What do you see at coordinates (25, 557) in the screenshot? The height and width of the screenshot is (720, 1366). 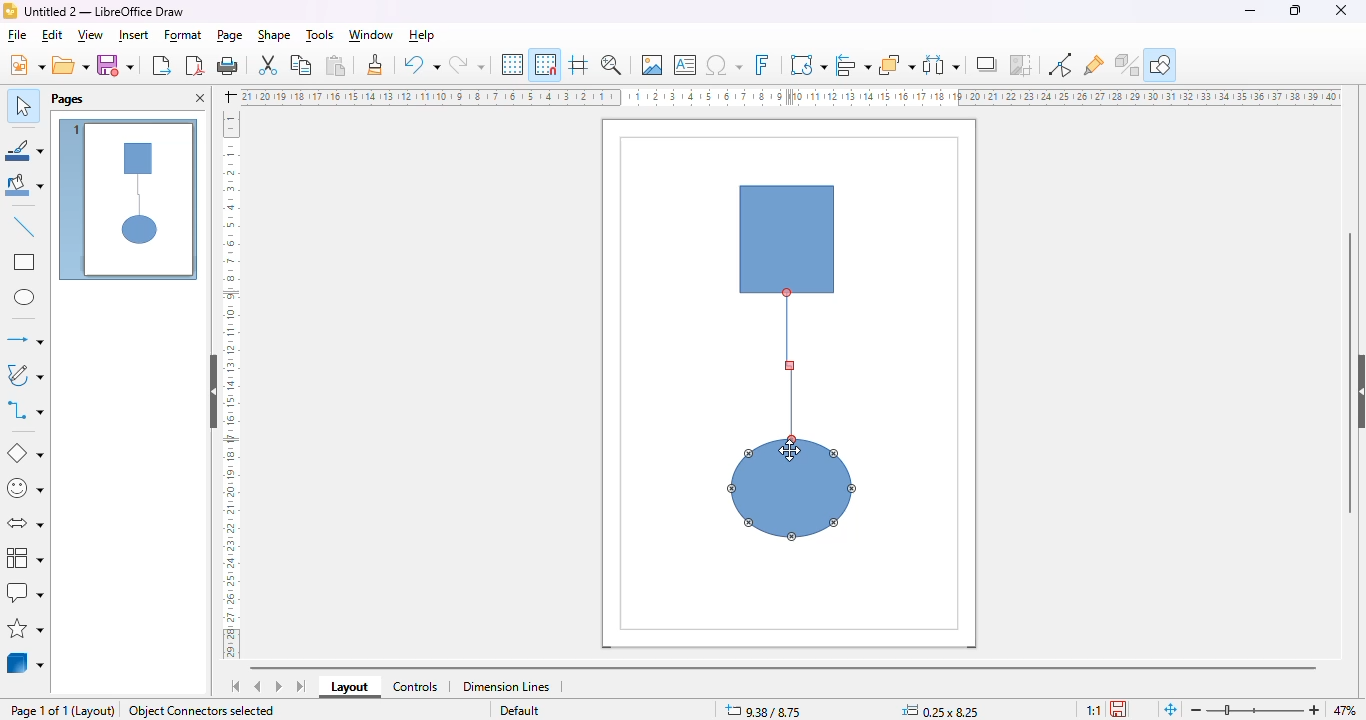 I see `flowchart` at bounding box center [25, 557].